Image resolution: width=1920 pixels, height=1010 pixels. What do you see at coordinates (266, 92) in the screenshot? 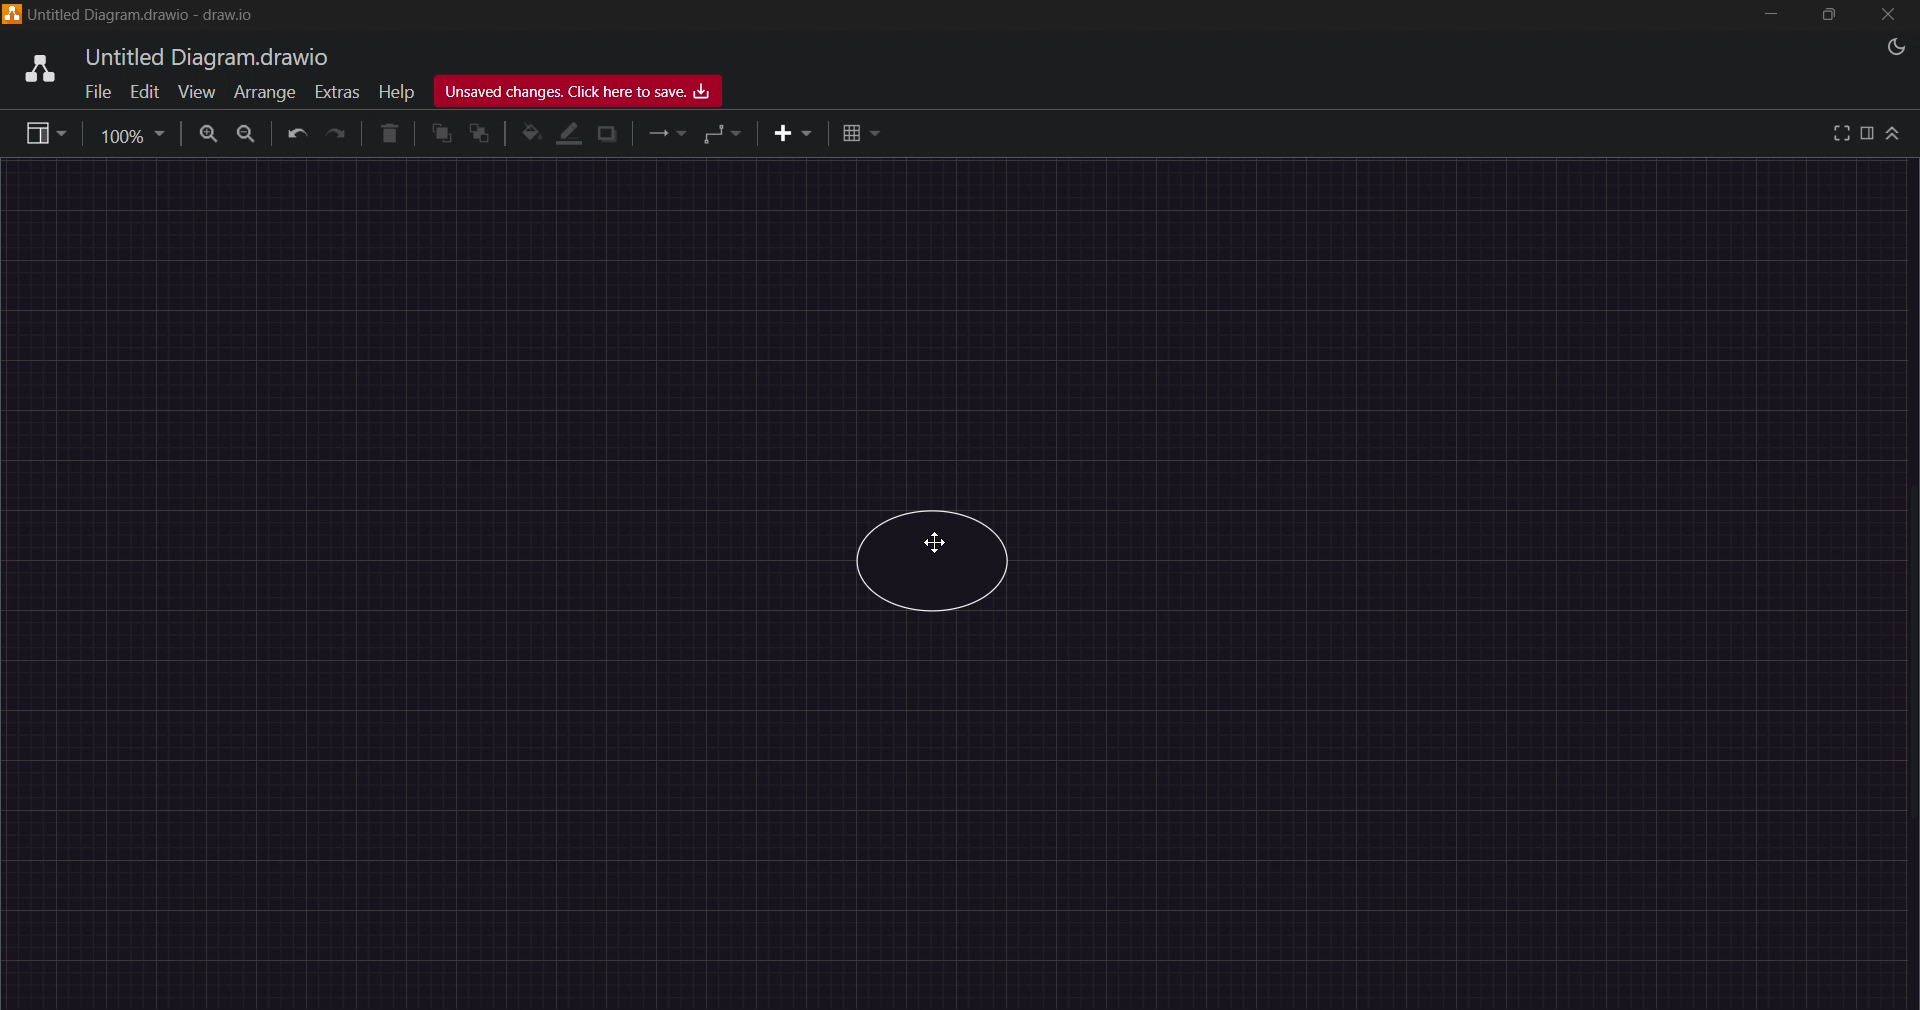
I see `arrange` at bounding box center [266, 92].